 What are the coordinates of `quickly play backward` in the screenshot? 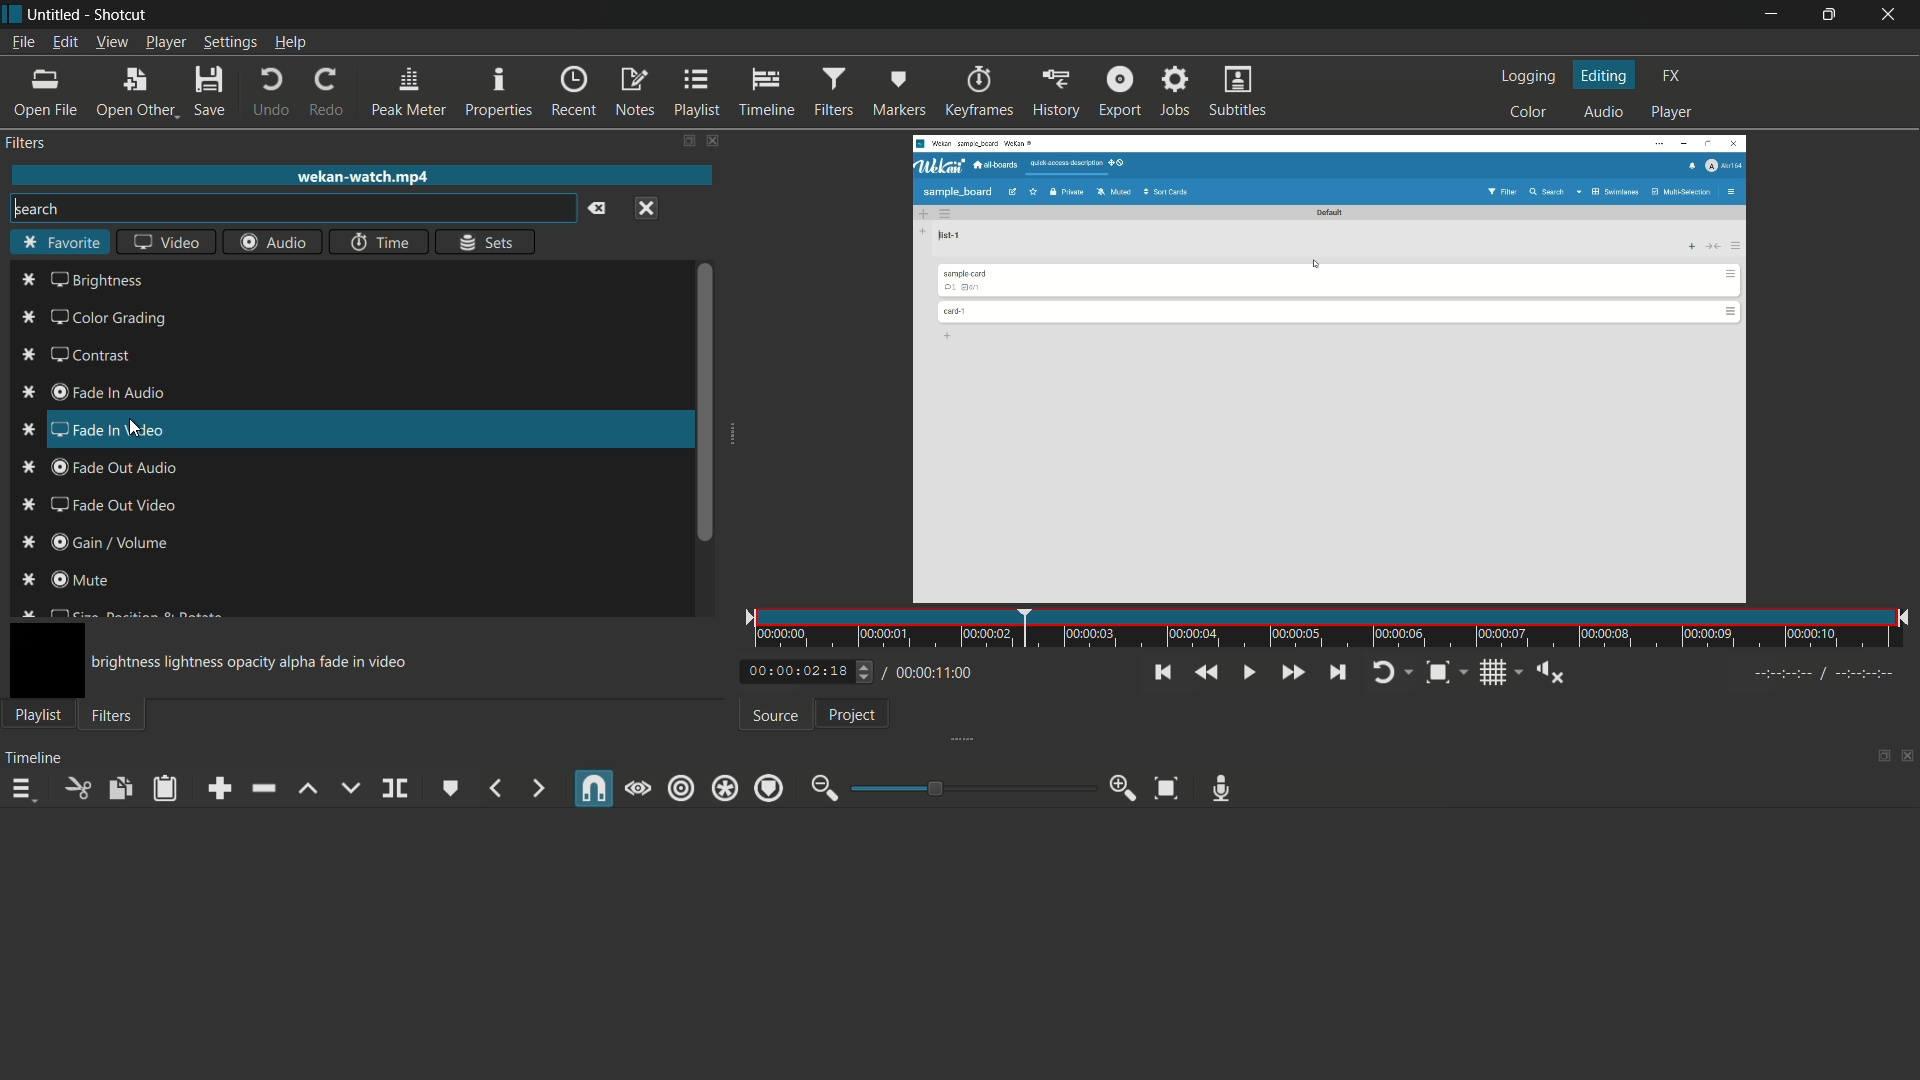 It's located at (1204, 672).